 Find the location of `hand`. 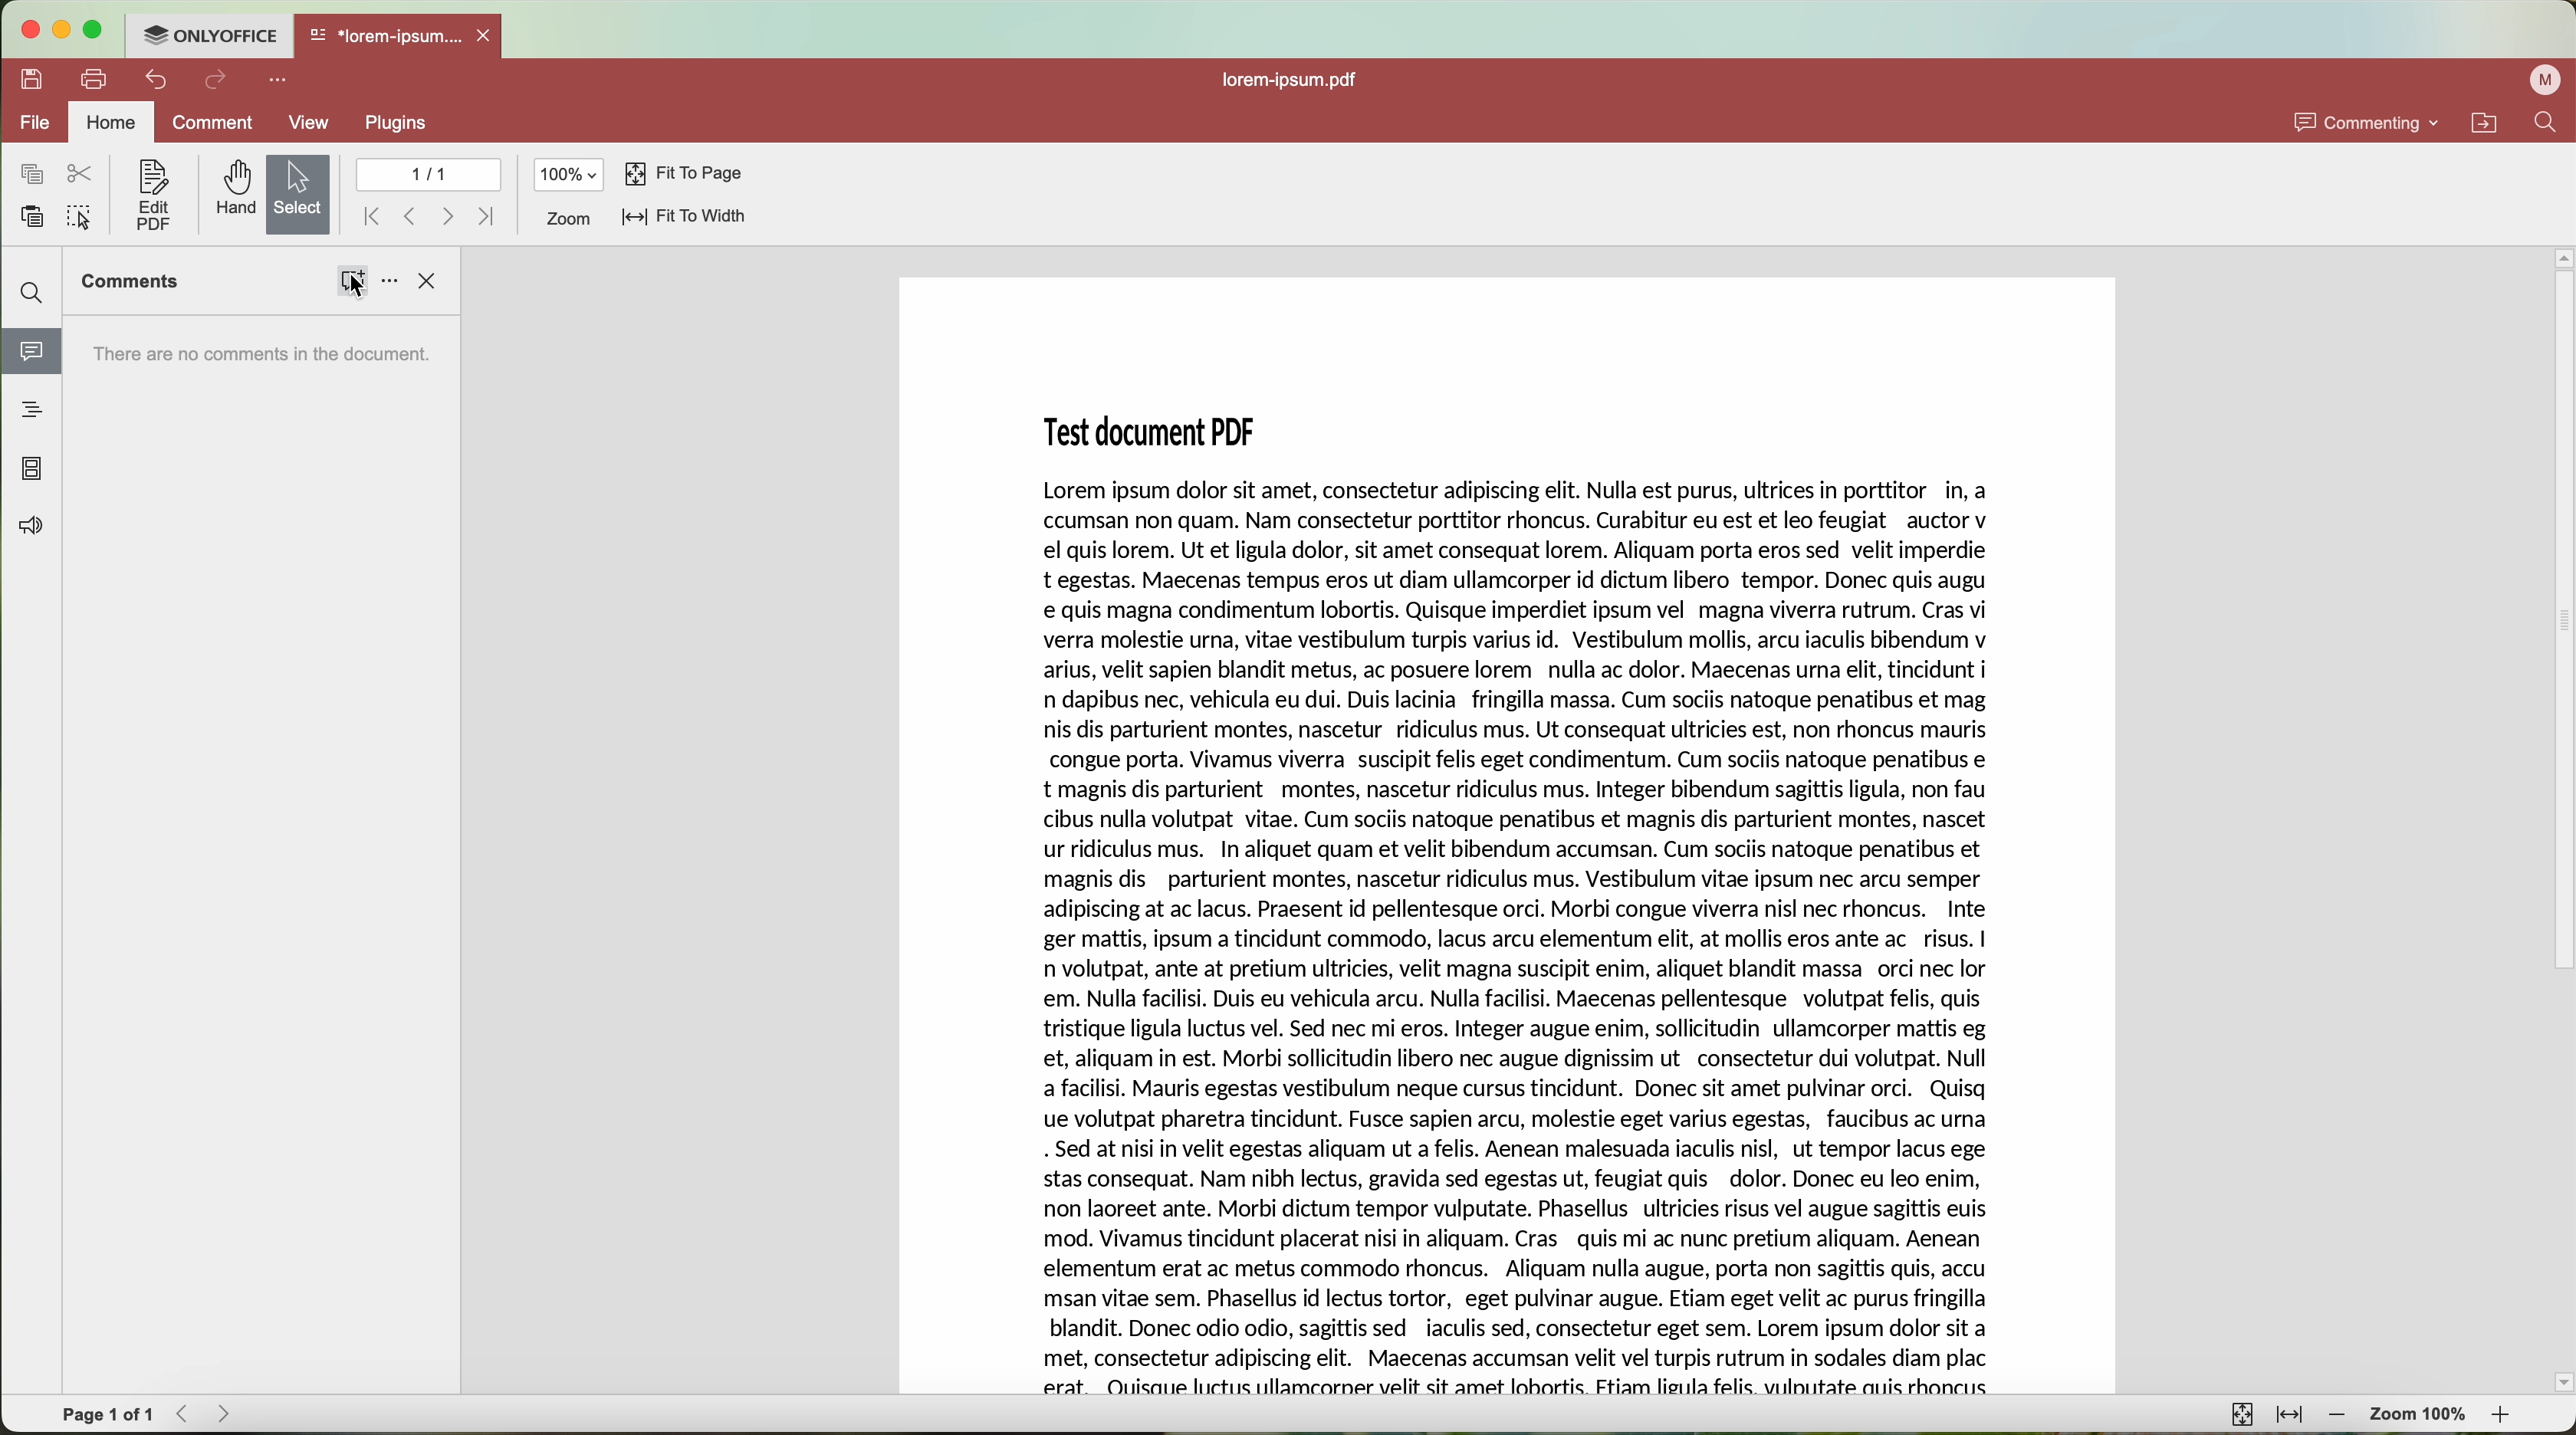

hand is located at coordinates (232, 190).